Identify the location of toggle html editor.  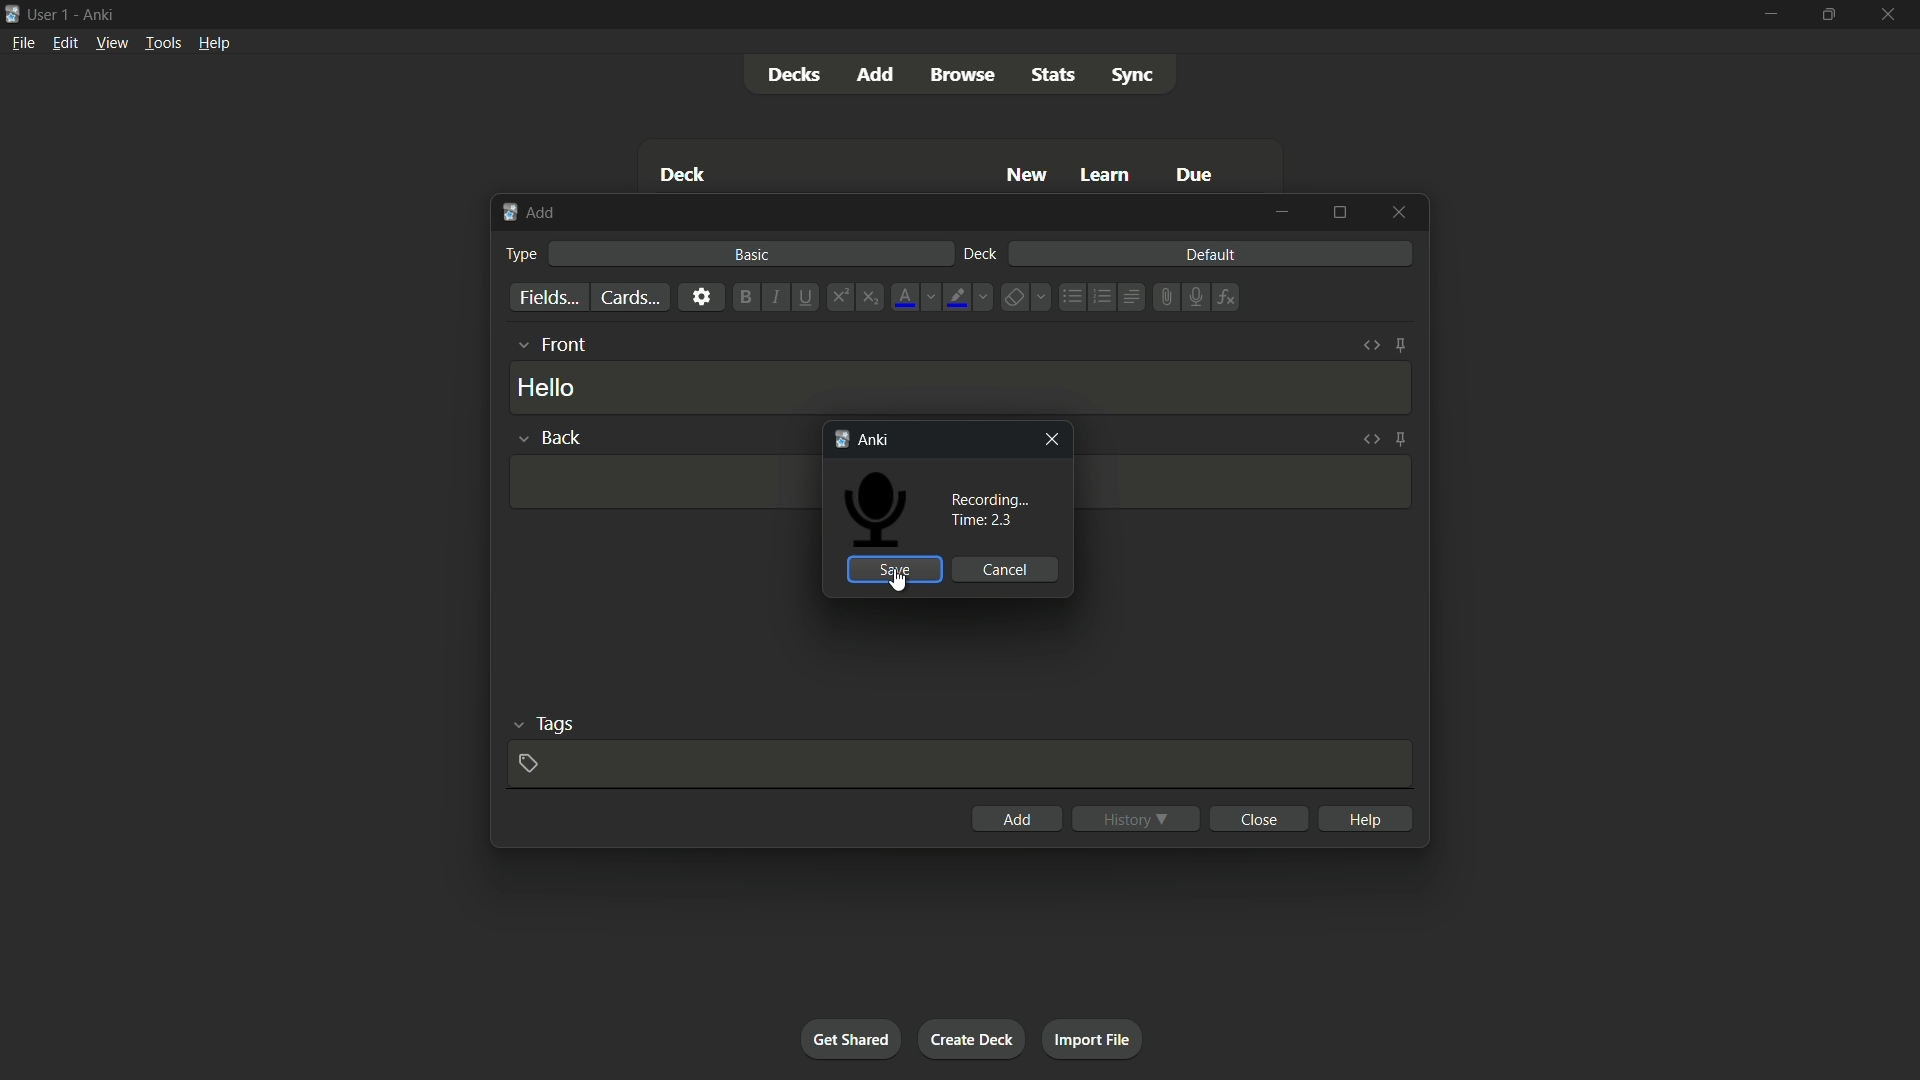
(1371, 345).